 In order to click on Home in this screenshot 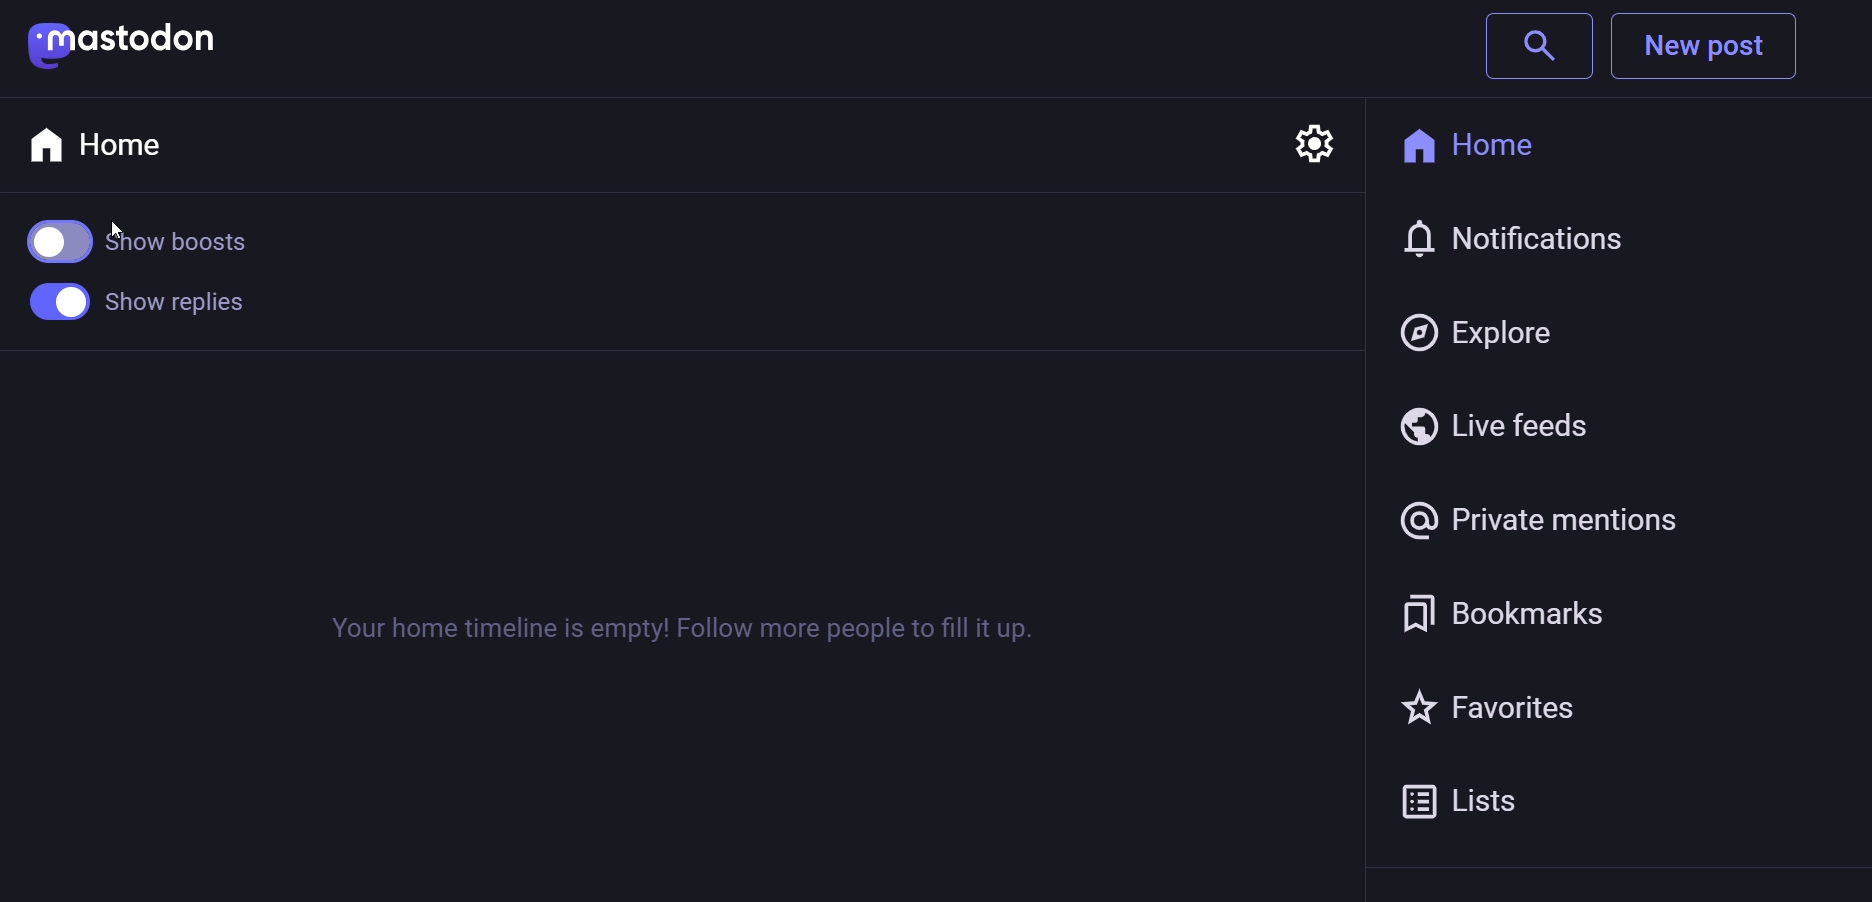, I will do `click(1482, 140)`.